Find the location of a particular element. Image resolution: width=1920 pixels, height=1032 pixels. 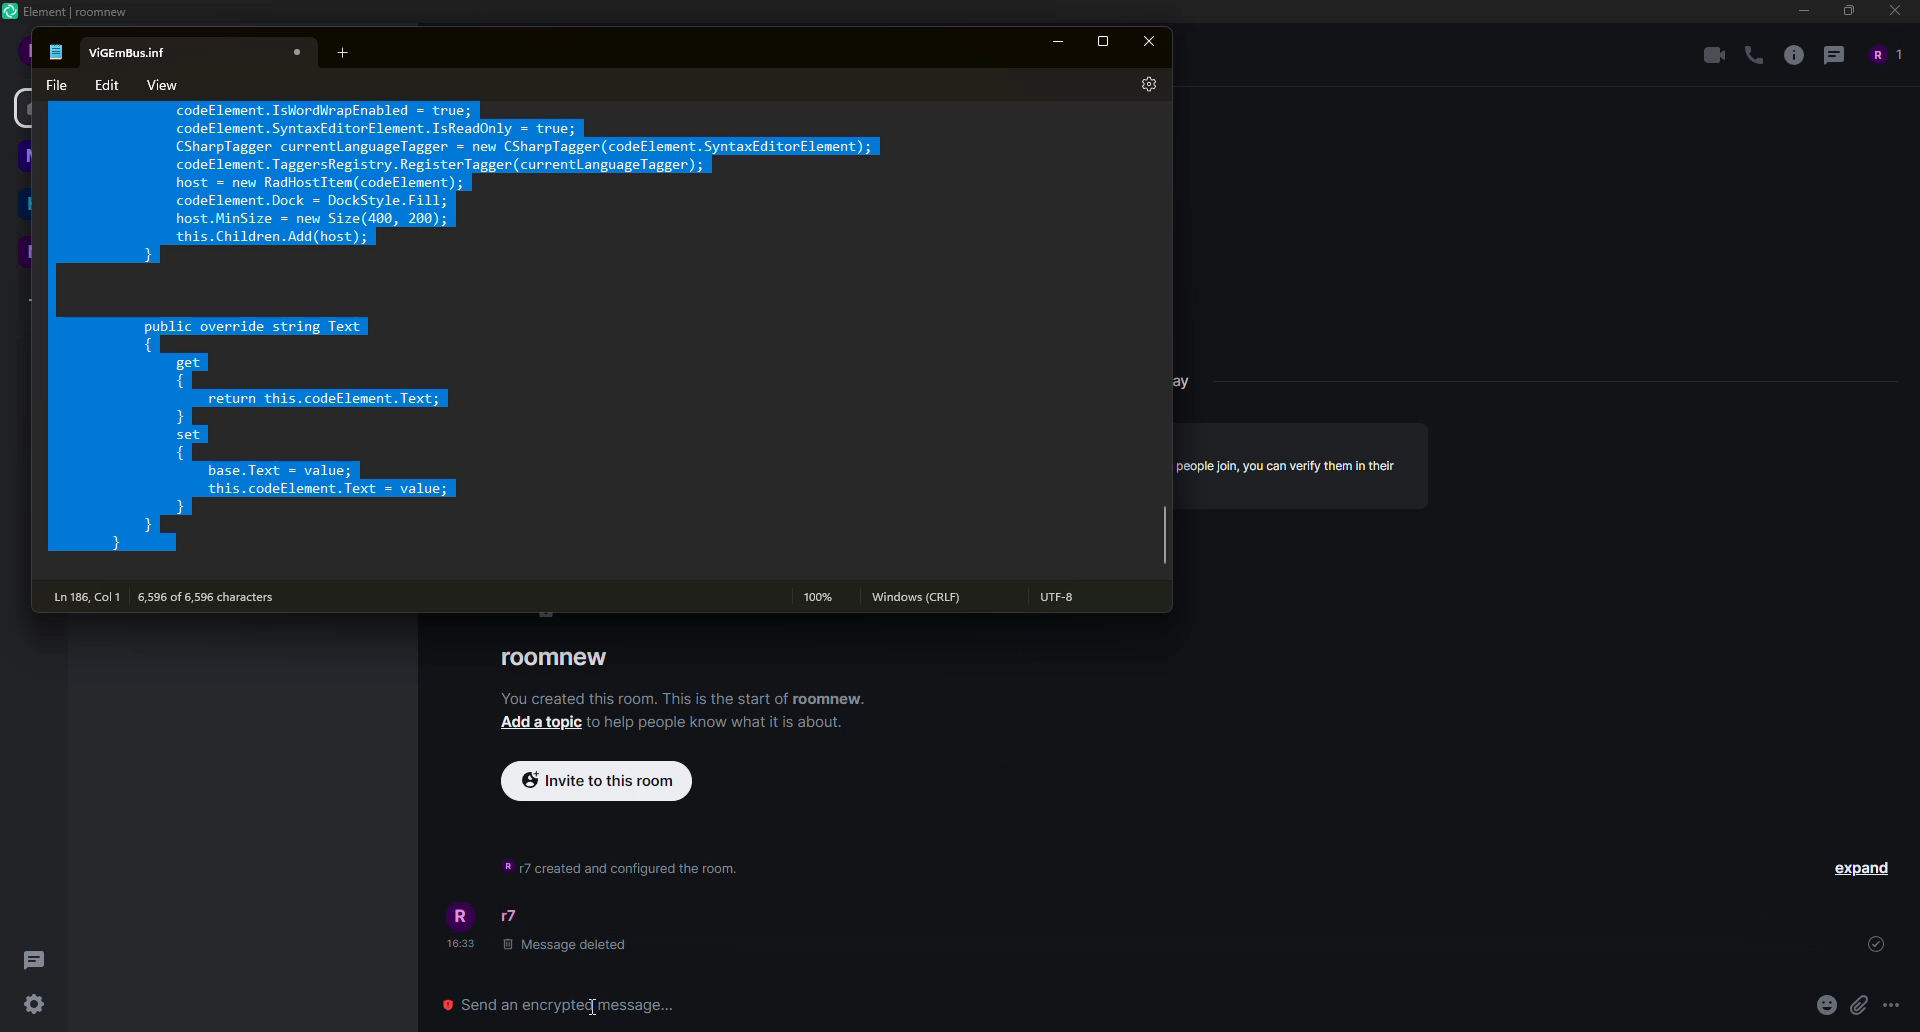

code snippet to copy is located at coordinates (464, 330).